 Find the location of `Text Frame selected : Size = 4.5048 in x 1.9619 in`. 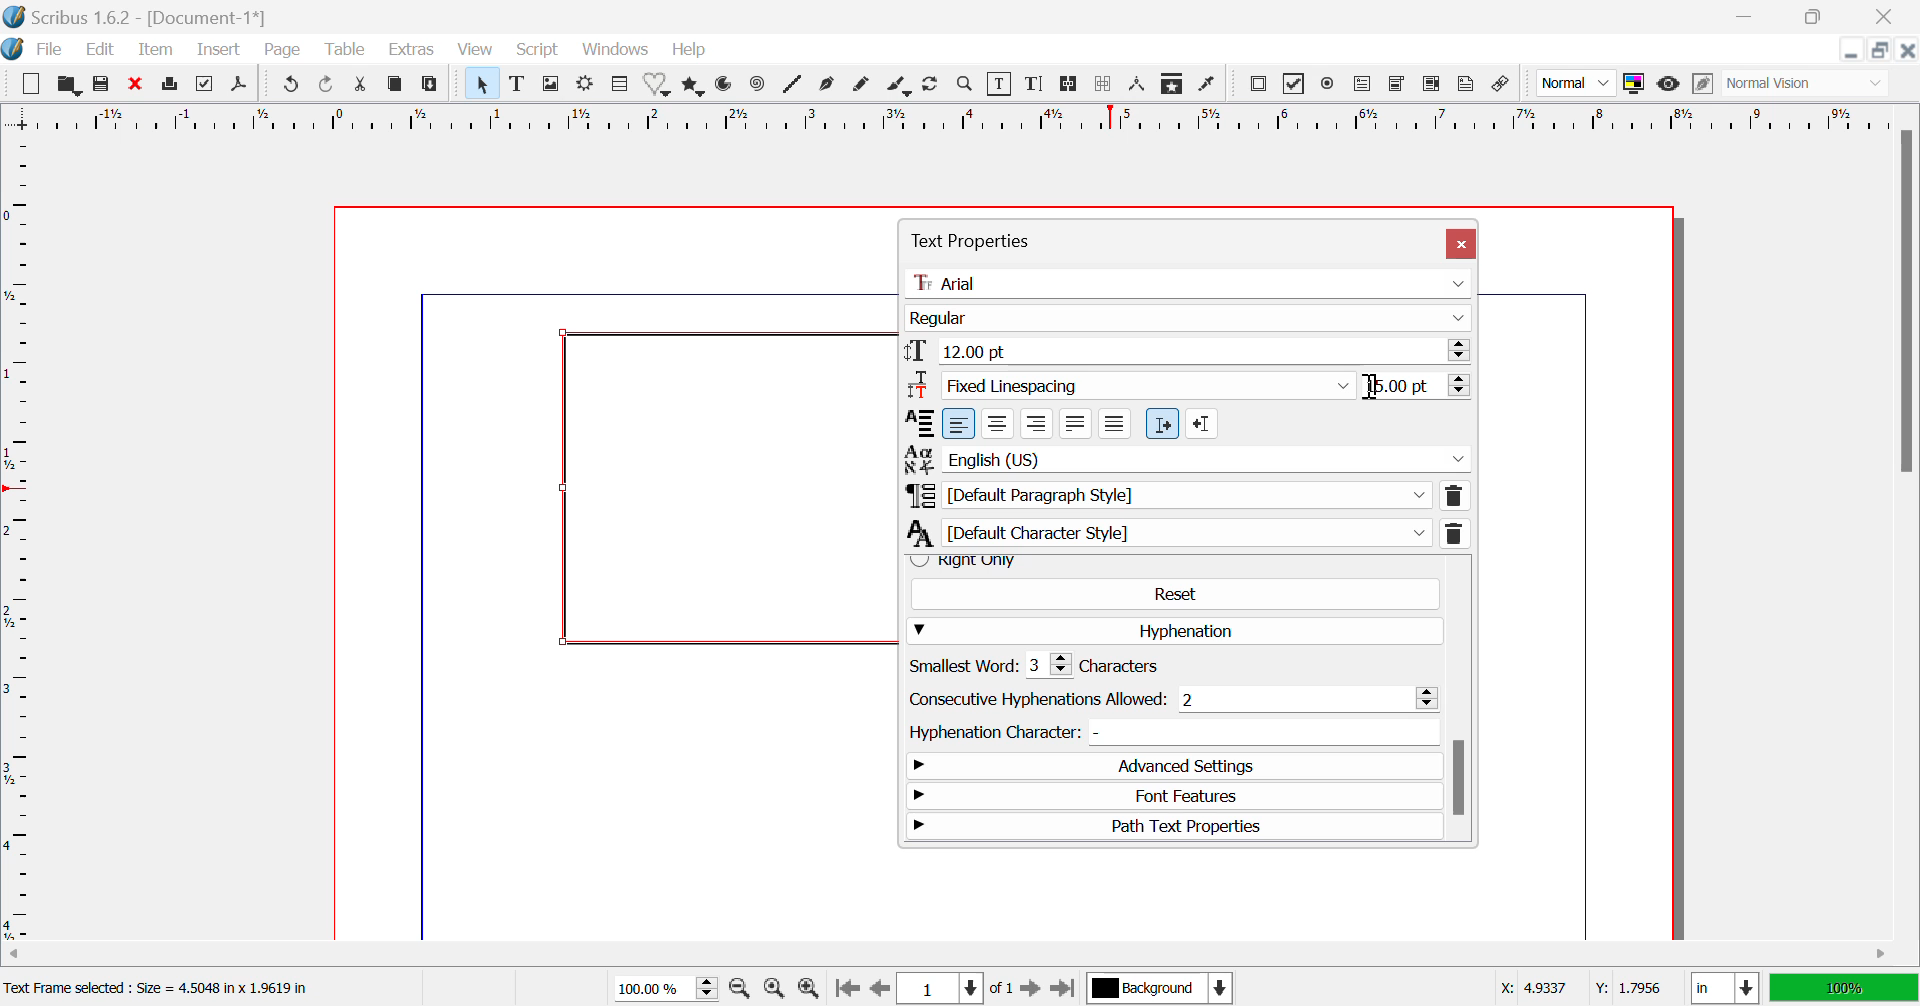

Text Frame selected : Size = 4.5048 in x 1.9619 in is located at coordinates (165, 988).